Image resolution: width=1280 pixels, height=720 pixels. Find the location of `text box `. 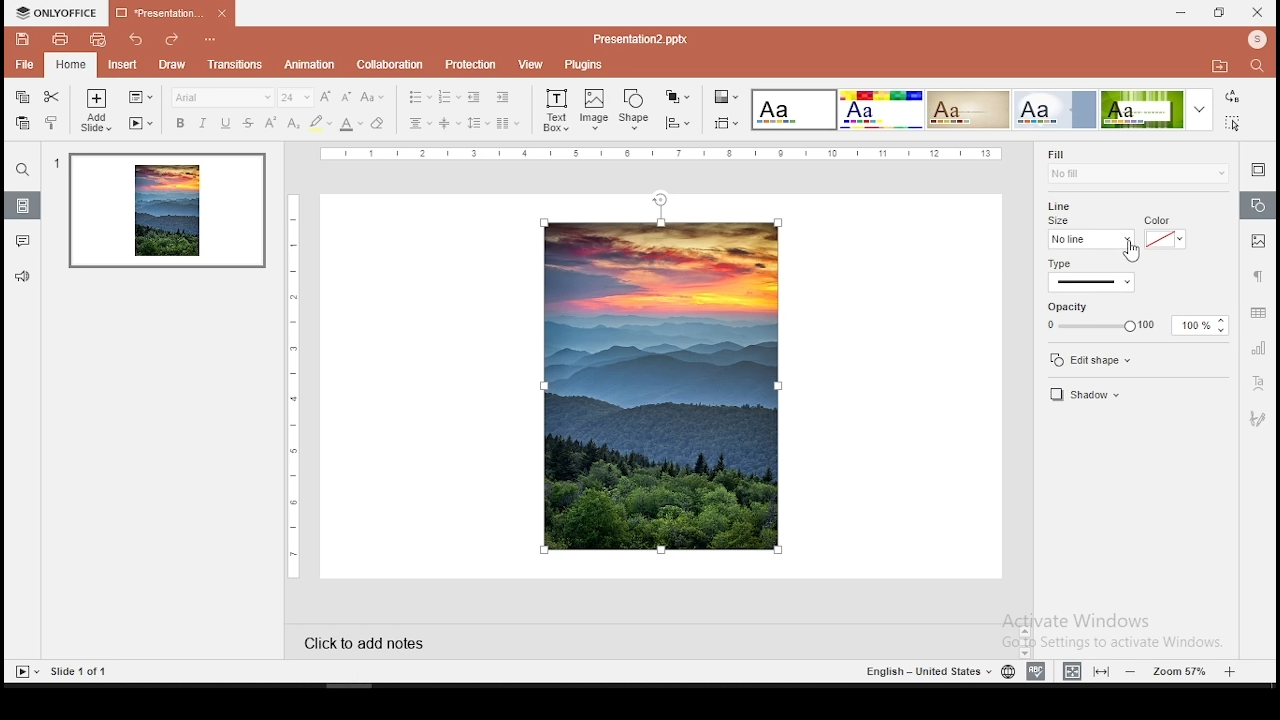

text box  is located at coordinates (554, 110).